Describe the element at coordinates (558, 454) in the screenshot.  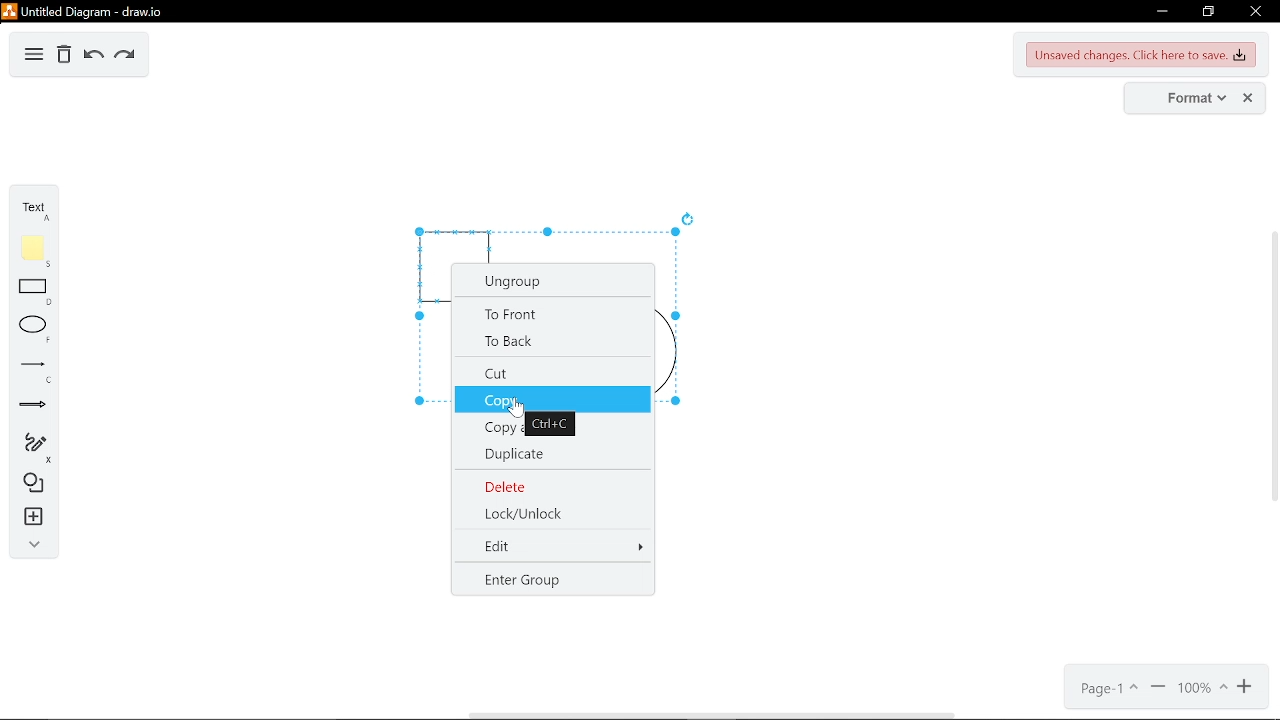
I see `duplicate` at that location.